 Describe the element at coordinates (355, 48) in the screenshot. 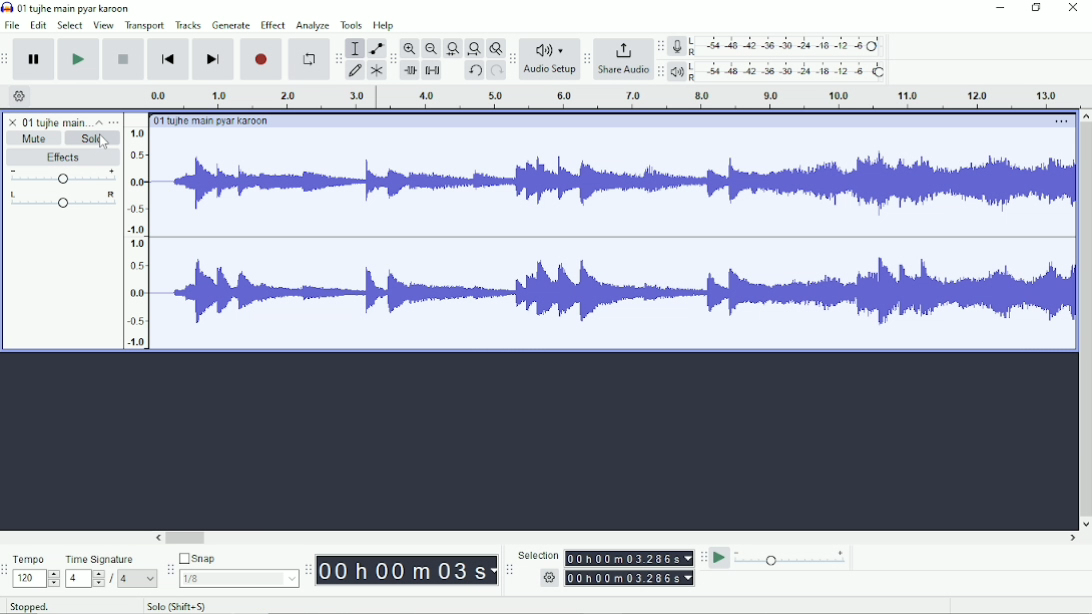

I see `Selection tool` at that location.